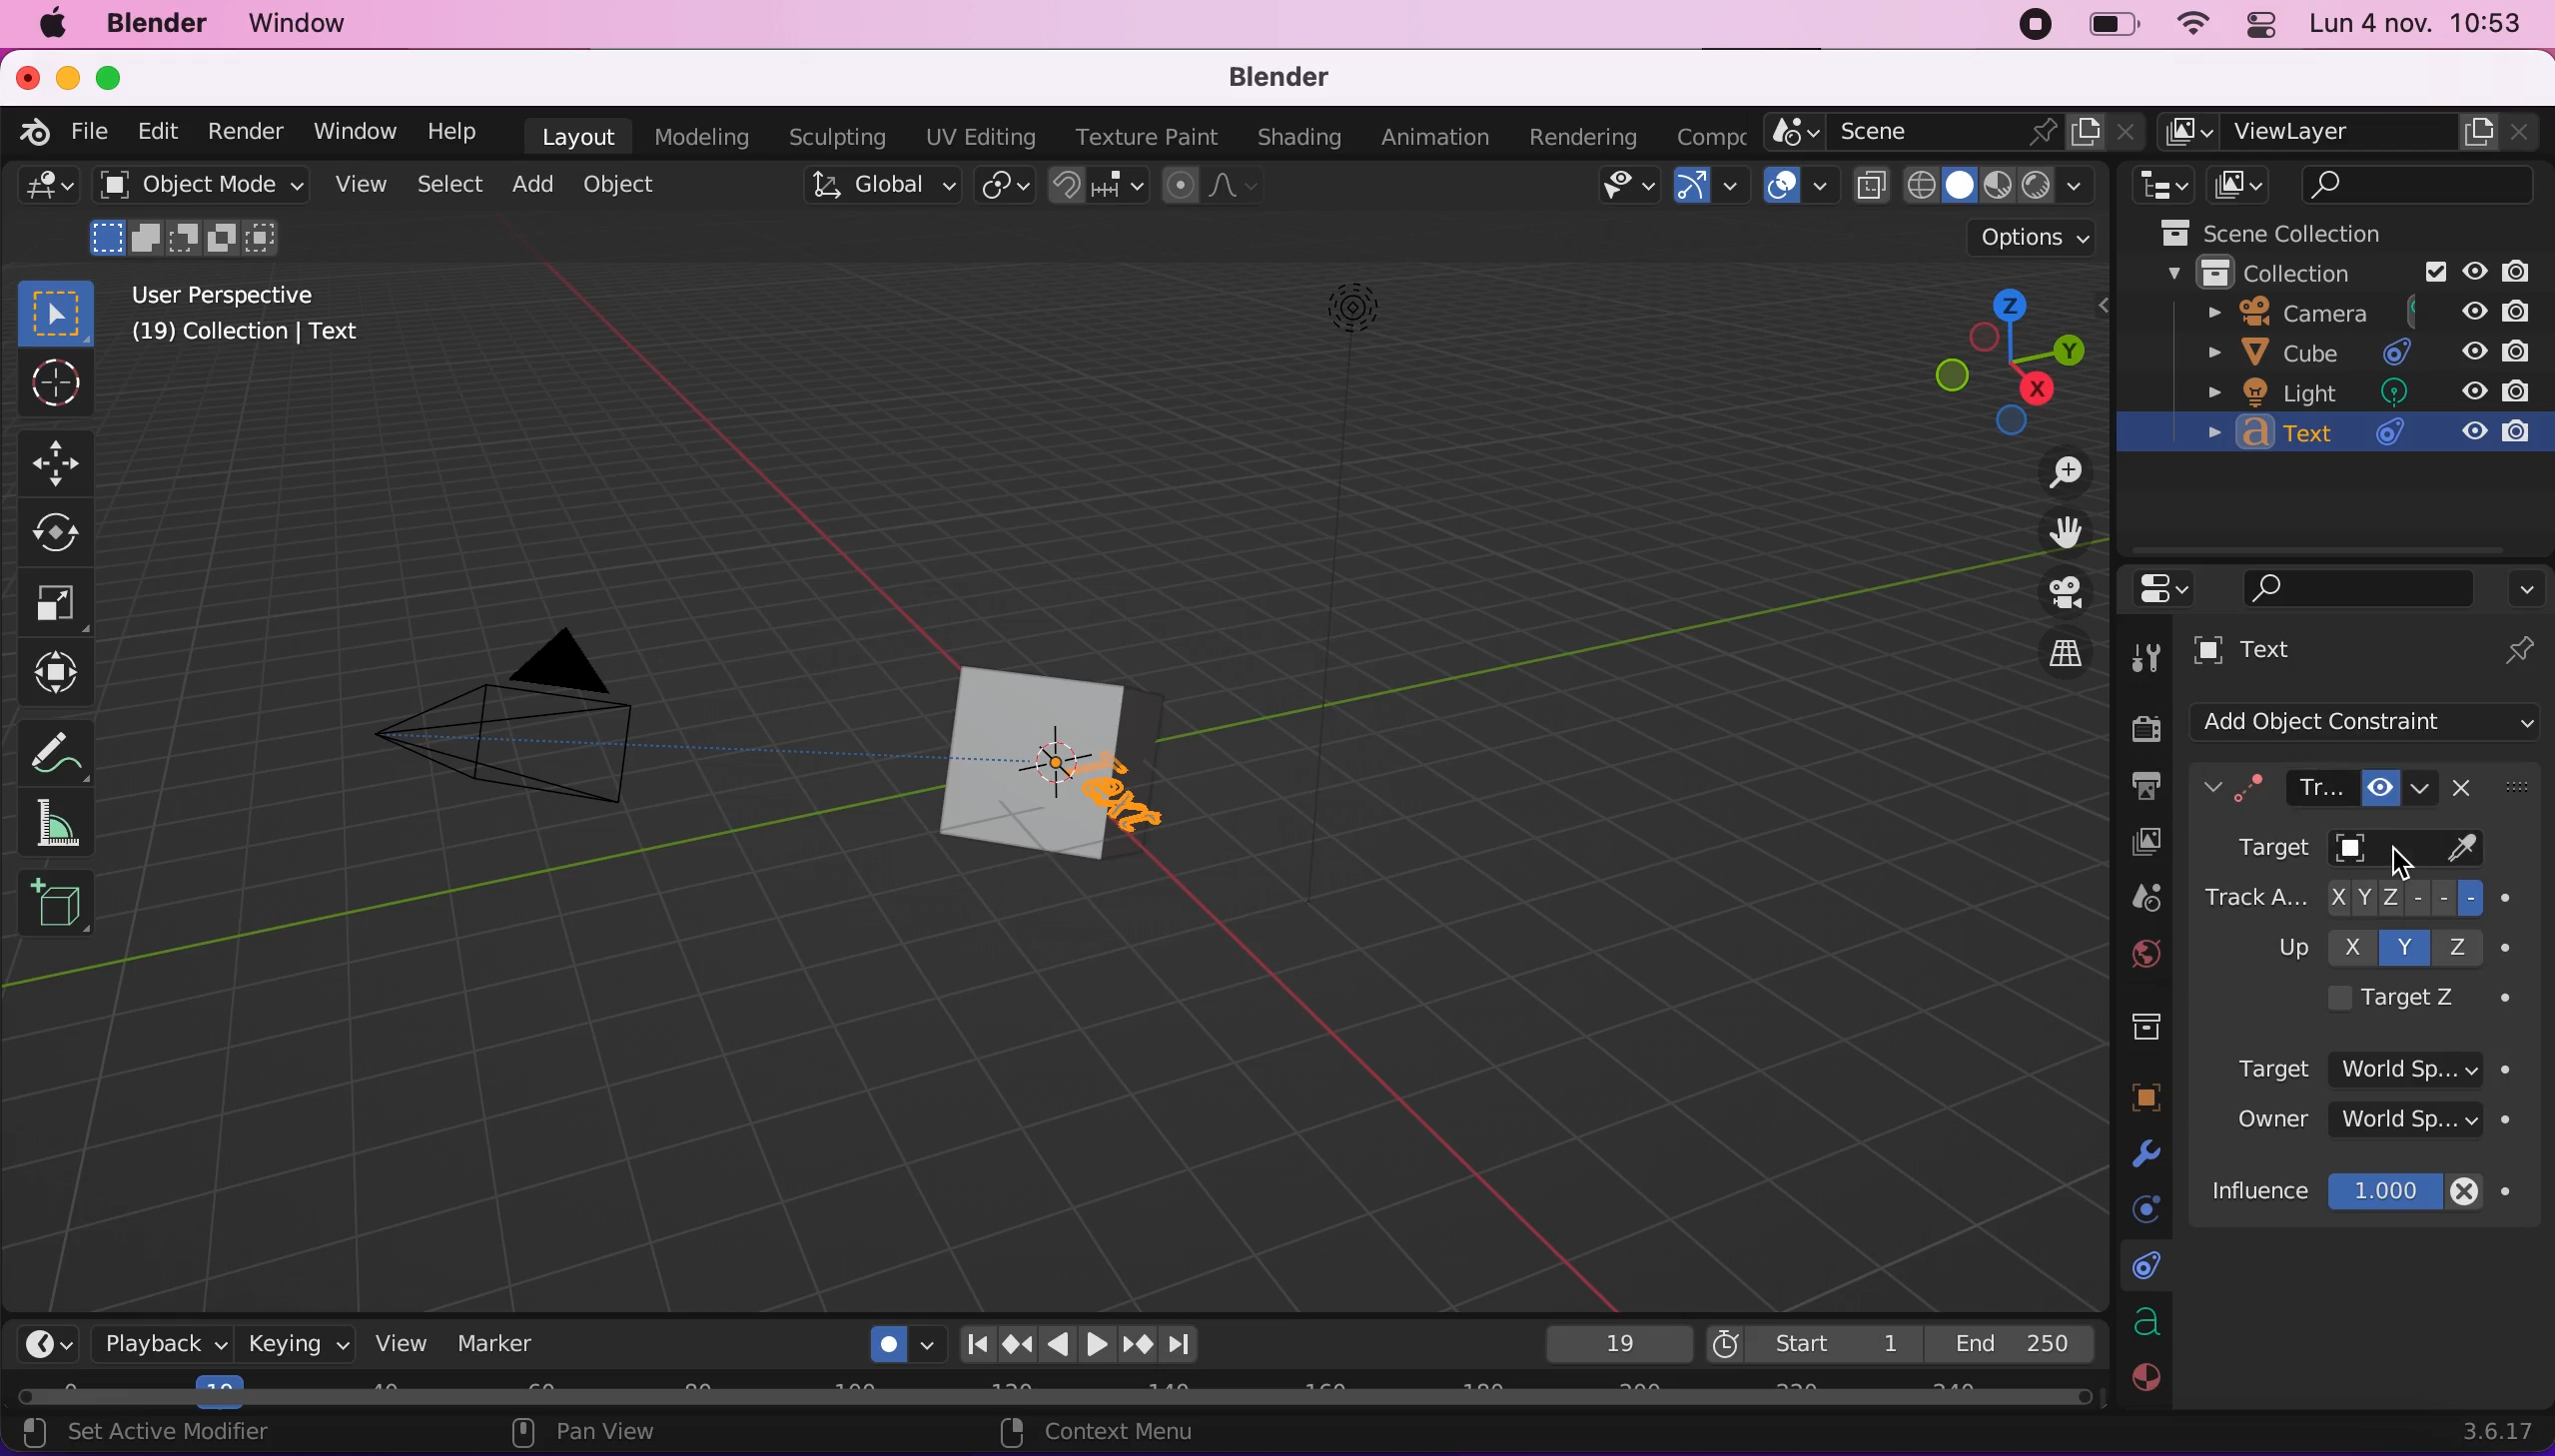 This screenshot has height=1456, width=2555. I want to click on select box, so click(58, 311).